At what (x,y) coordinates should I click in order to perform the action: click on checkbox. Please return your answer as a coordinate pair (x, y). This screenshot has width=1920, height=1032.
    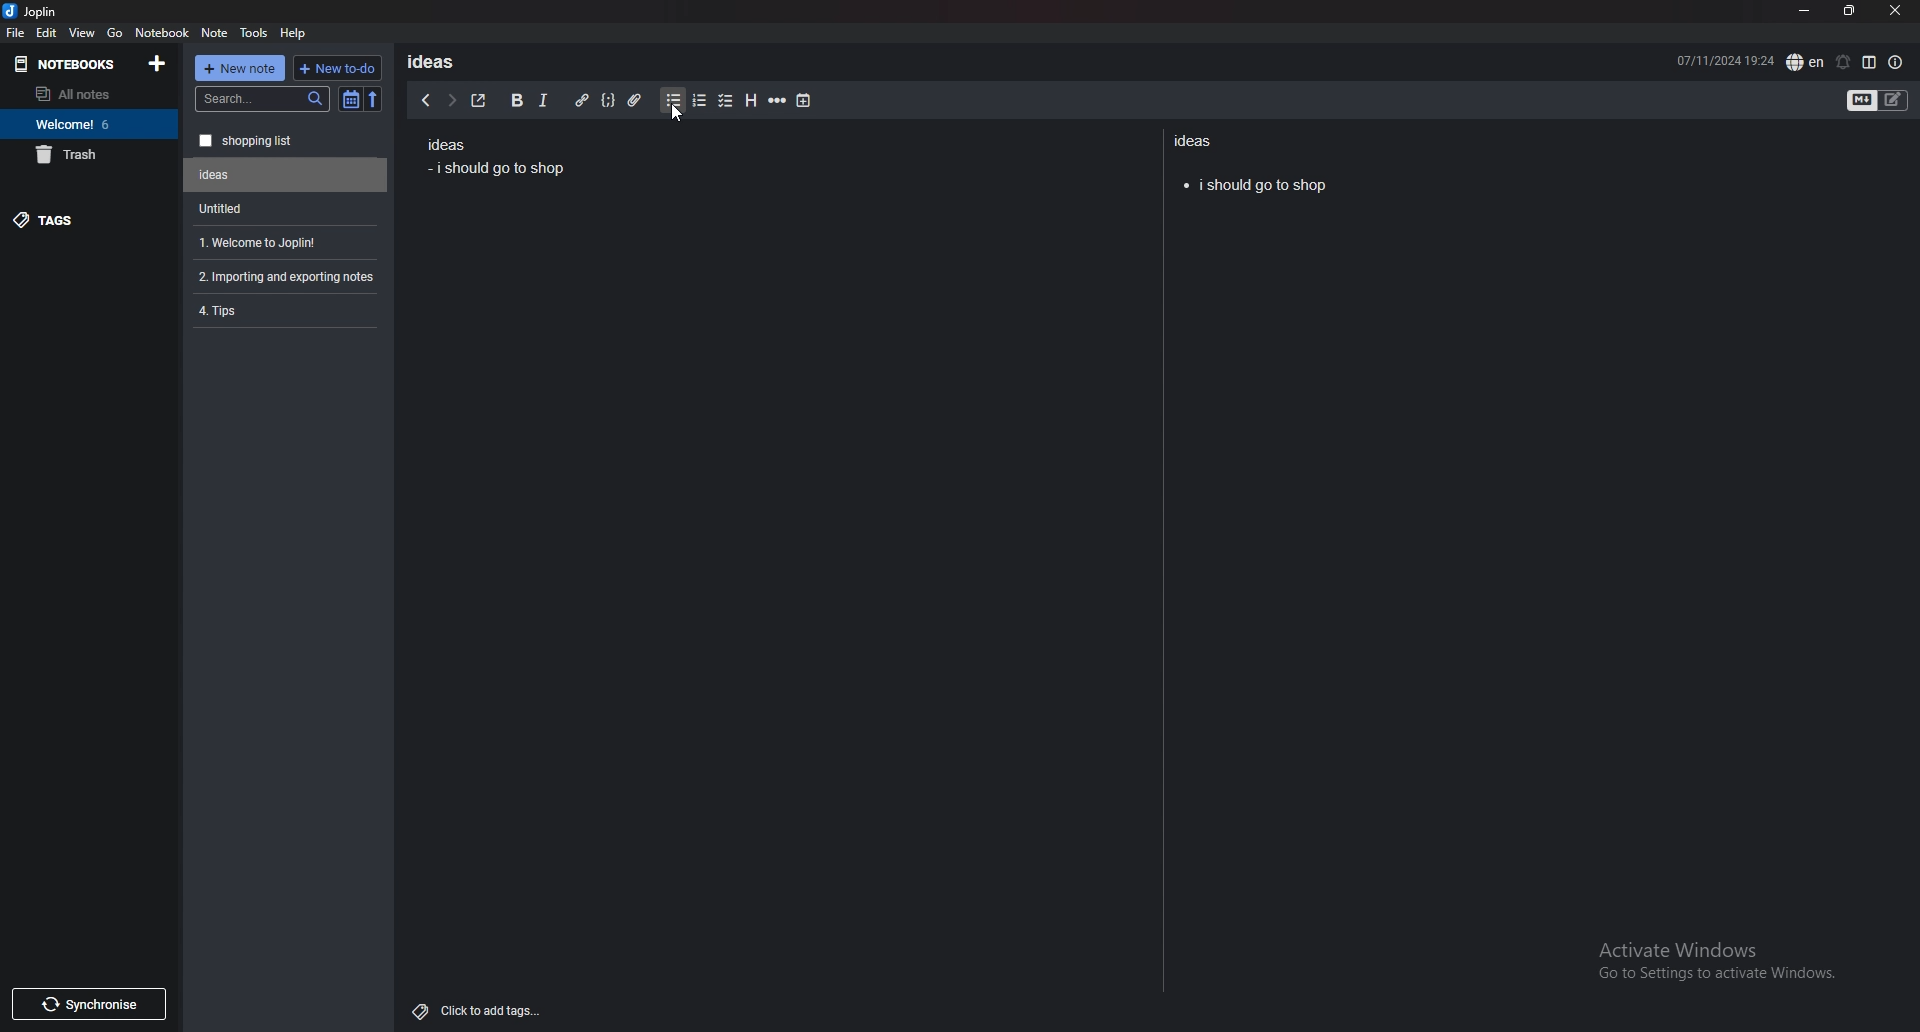
    Looking at the image, I should click on (726, 102).